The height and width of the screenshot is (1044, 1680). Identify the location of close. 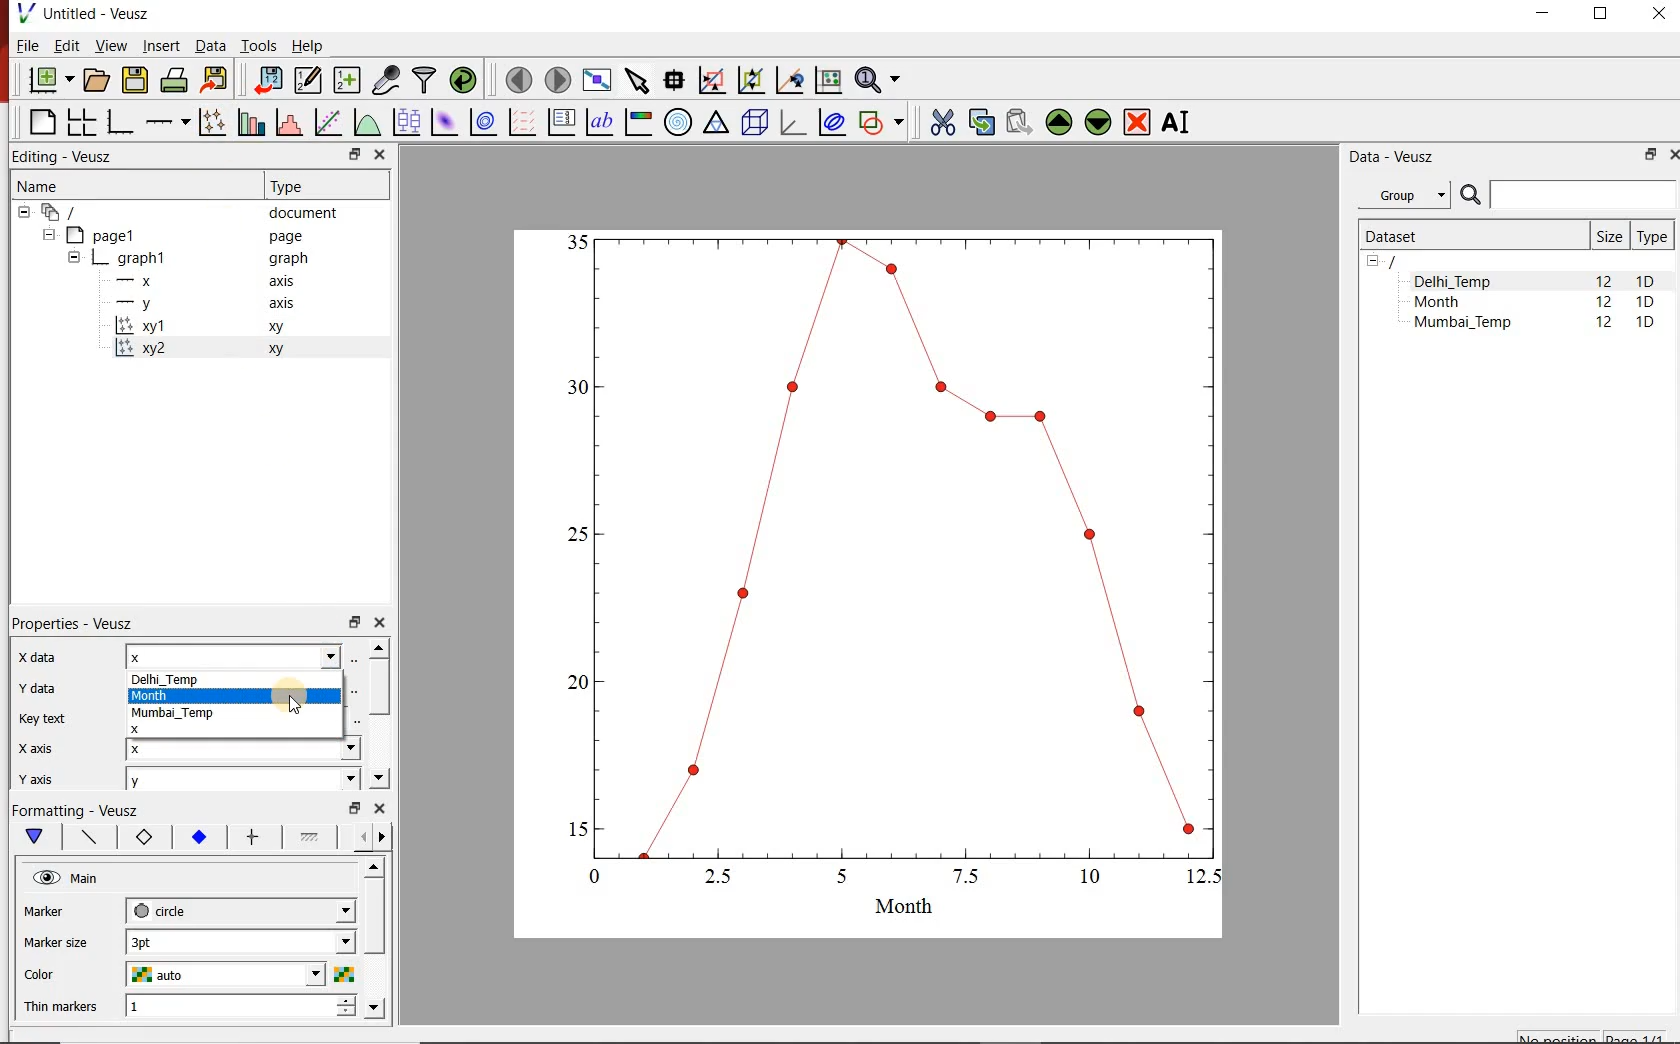
(379, 808).